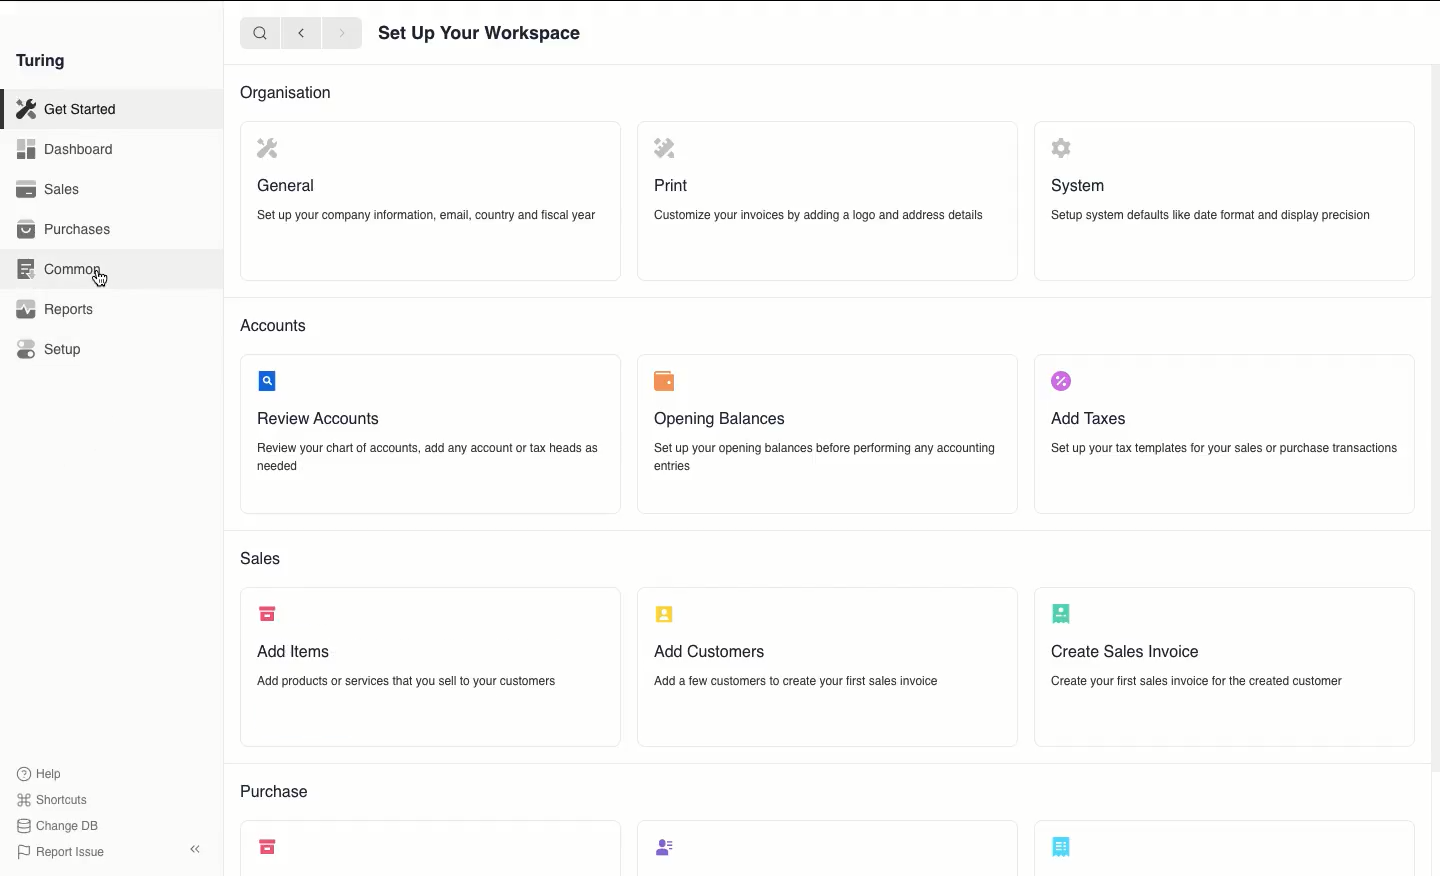 This screenshot has width=1440, height=876. What do you see at coordinates (322, 397) in the screenshot?
I see `Review Accounts` at bounding box center [322, 397].